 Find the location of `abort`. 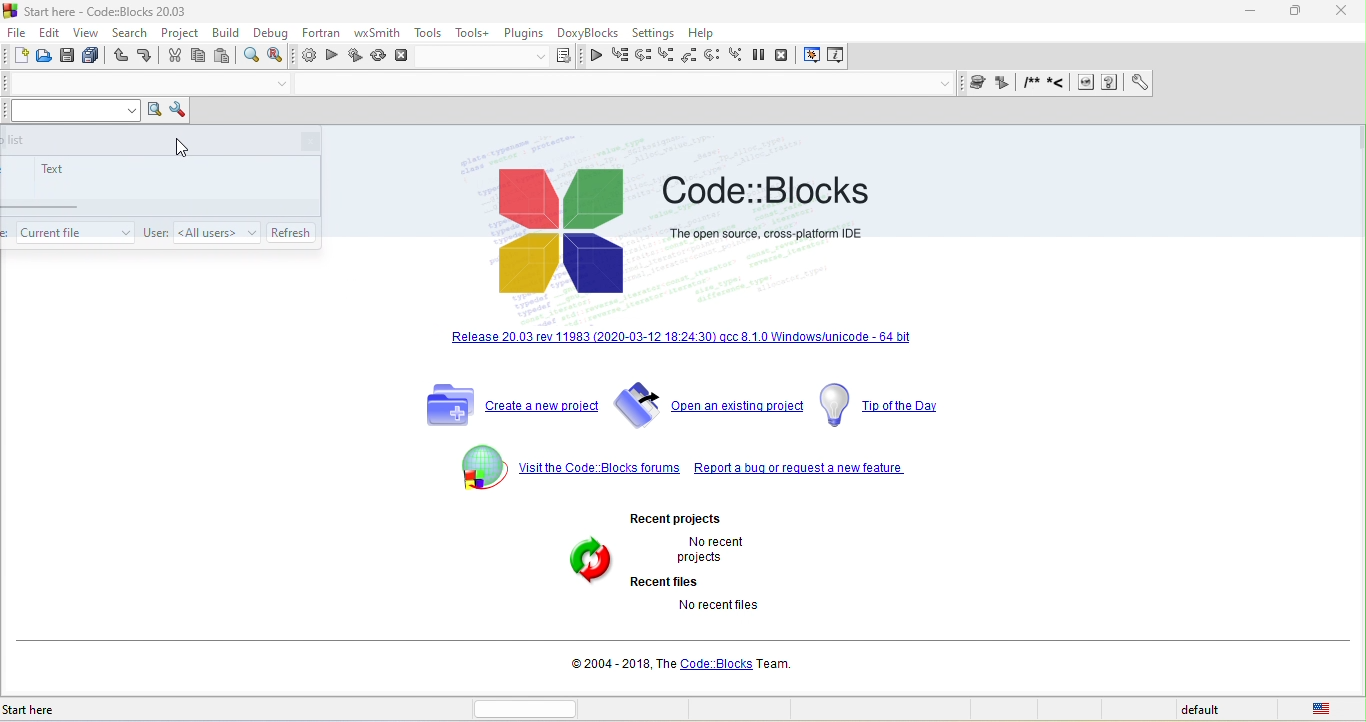

abort is located at coordinates (403, 55).